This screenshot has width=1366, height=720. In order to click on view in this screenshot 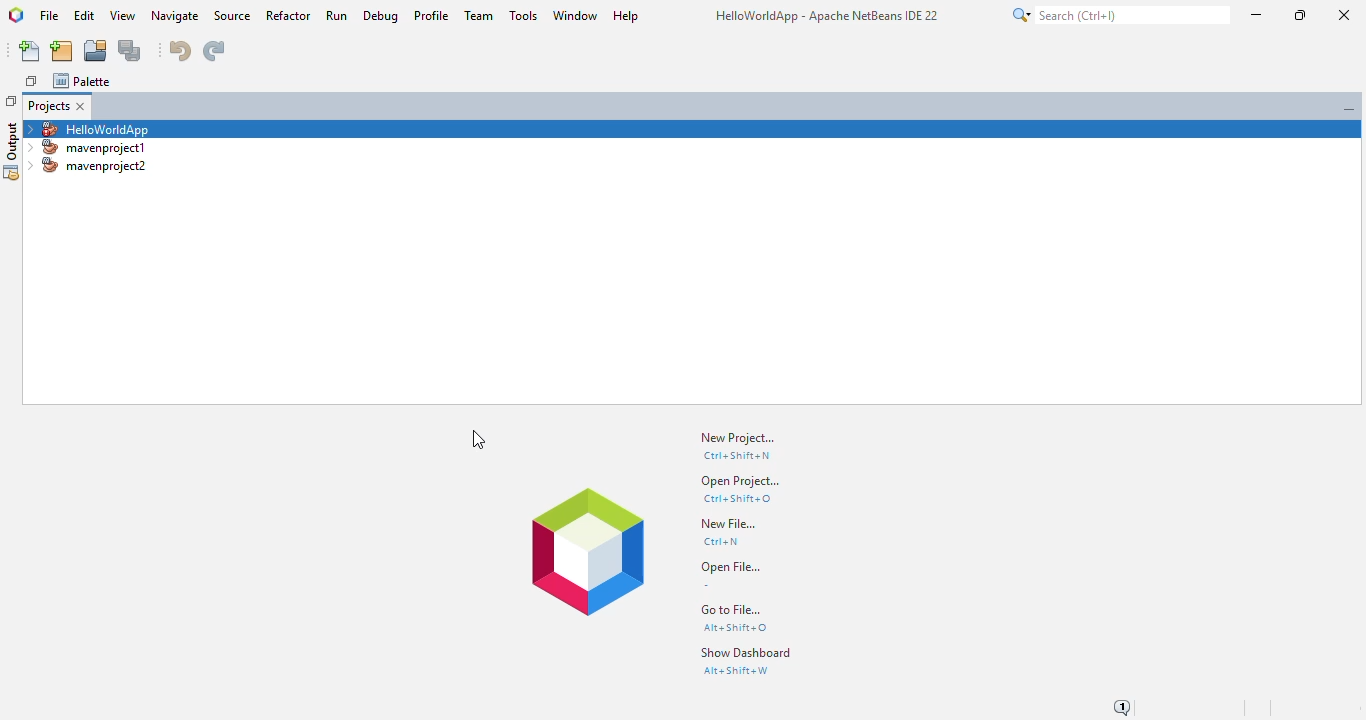, I will do `click(124, 16)`.